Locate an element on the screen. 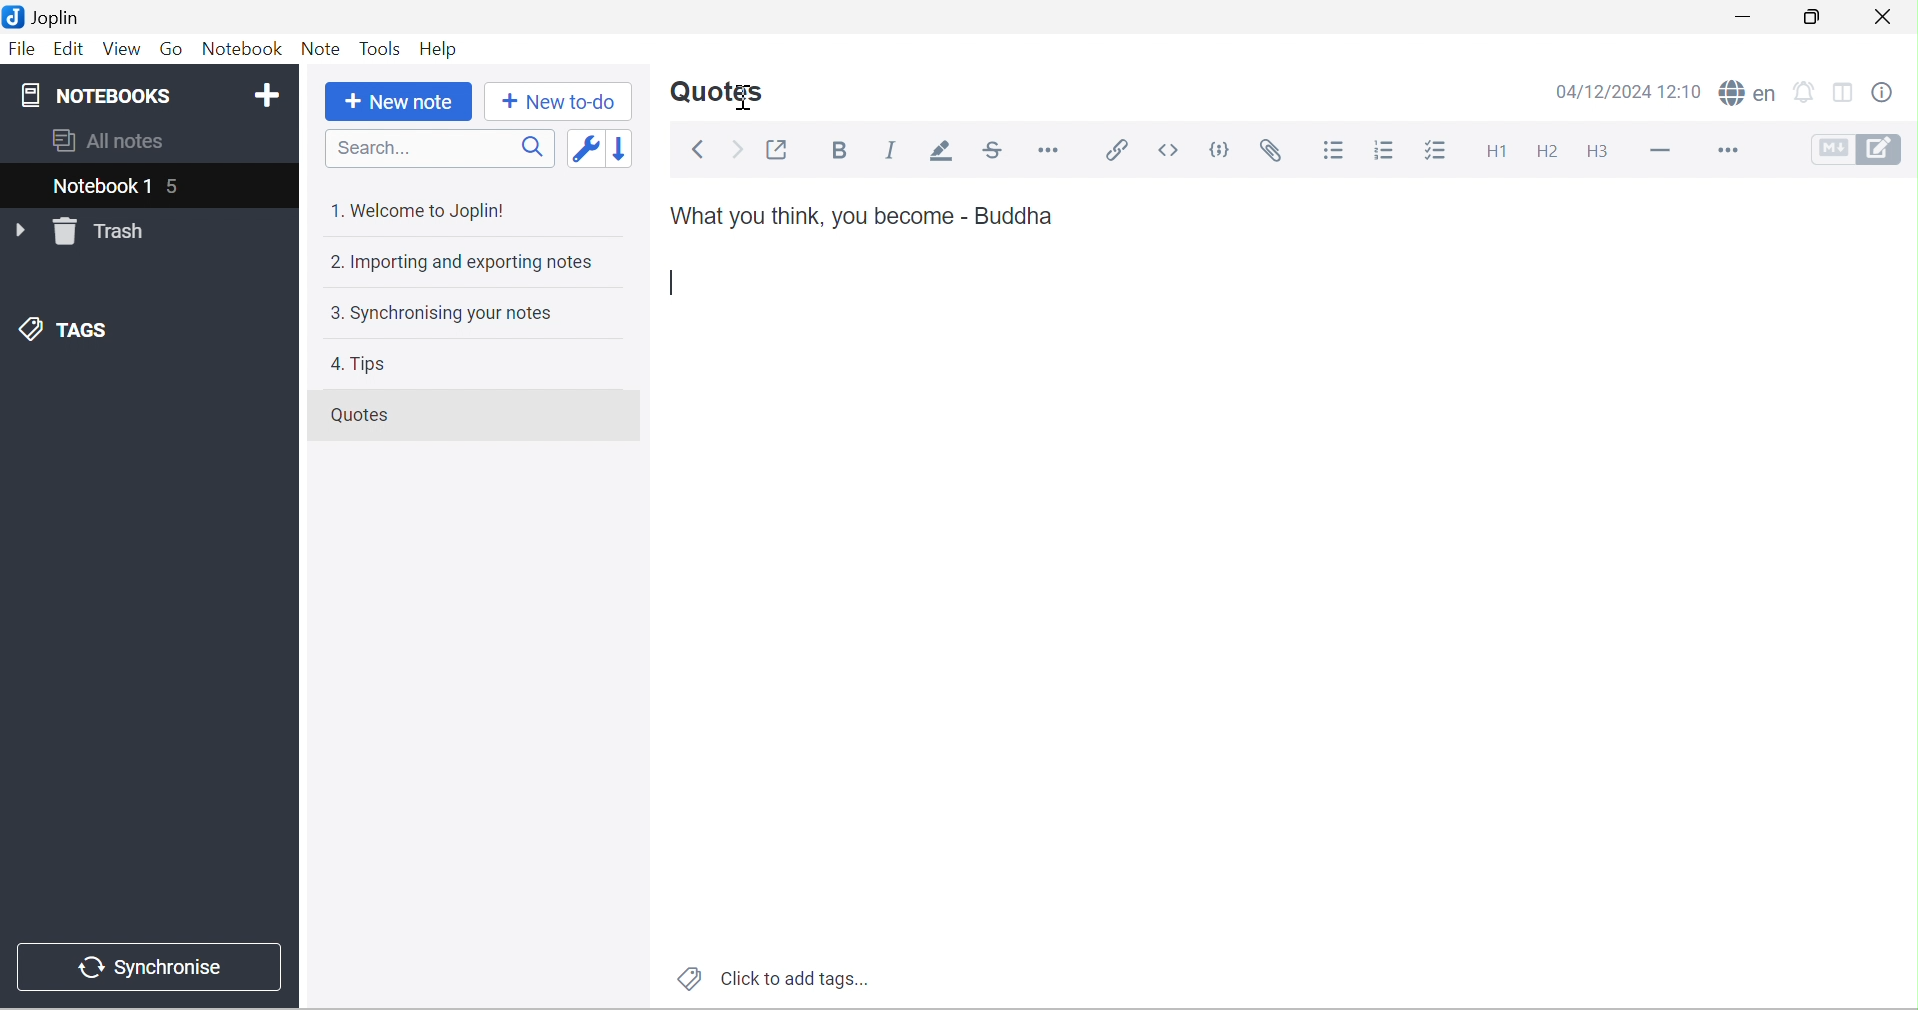 The width and height of the screenshot is (1918, 1010). spell checker is located at coordinates (1745, 92).